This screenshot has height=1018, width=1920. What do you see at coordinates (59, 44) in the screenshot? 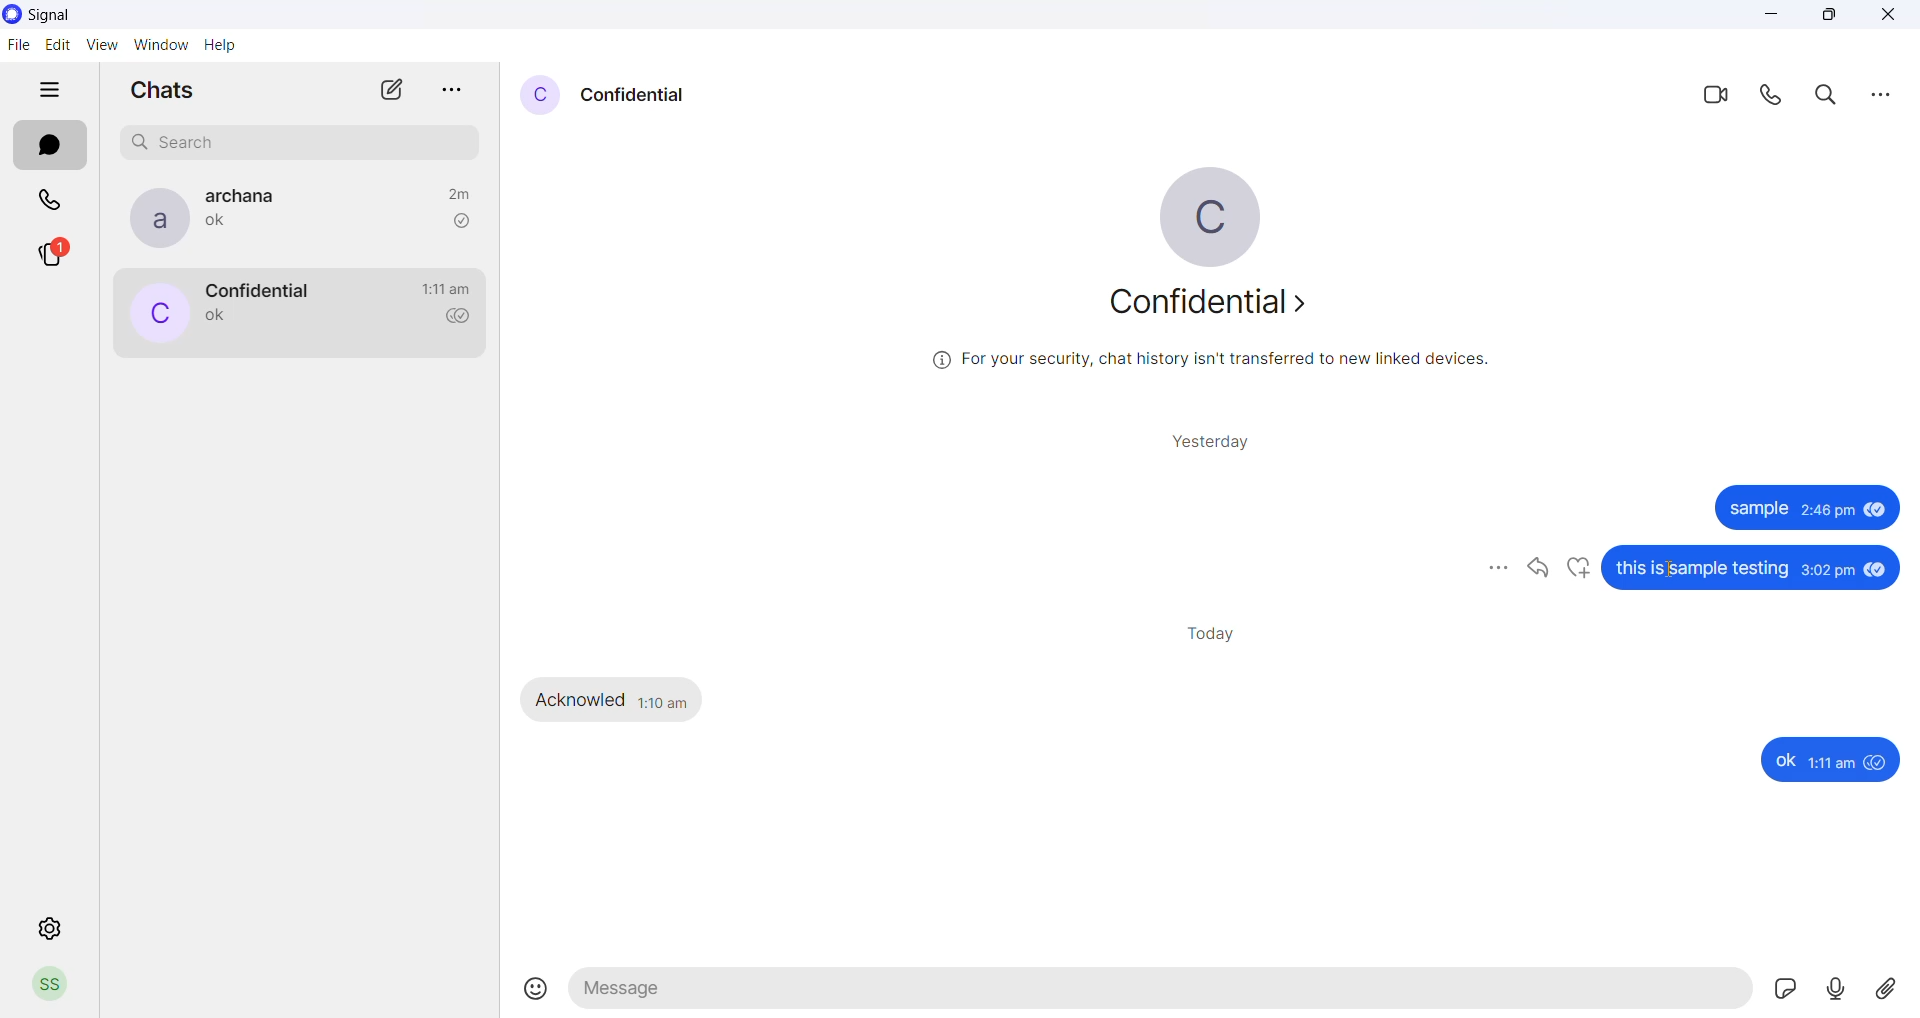
I see `edit` at bounding box center [59, 44].